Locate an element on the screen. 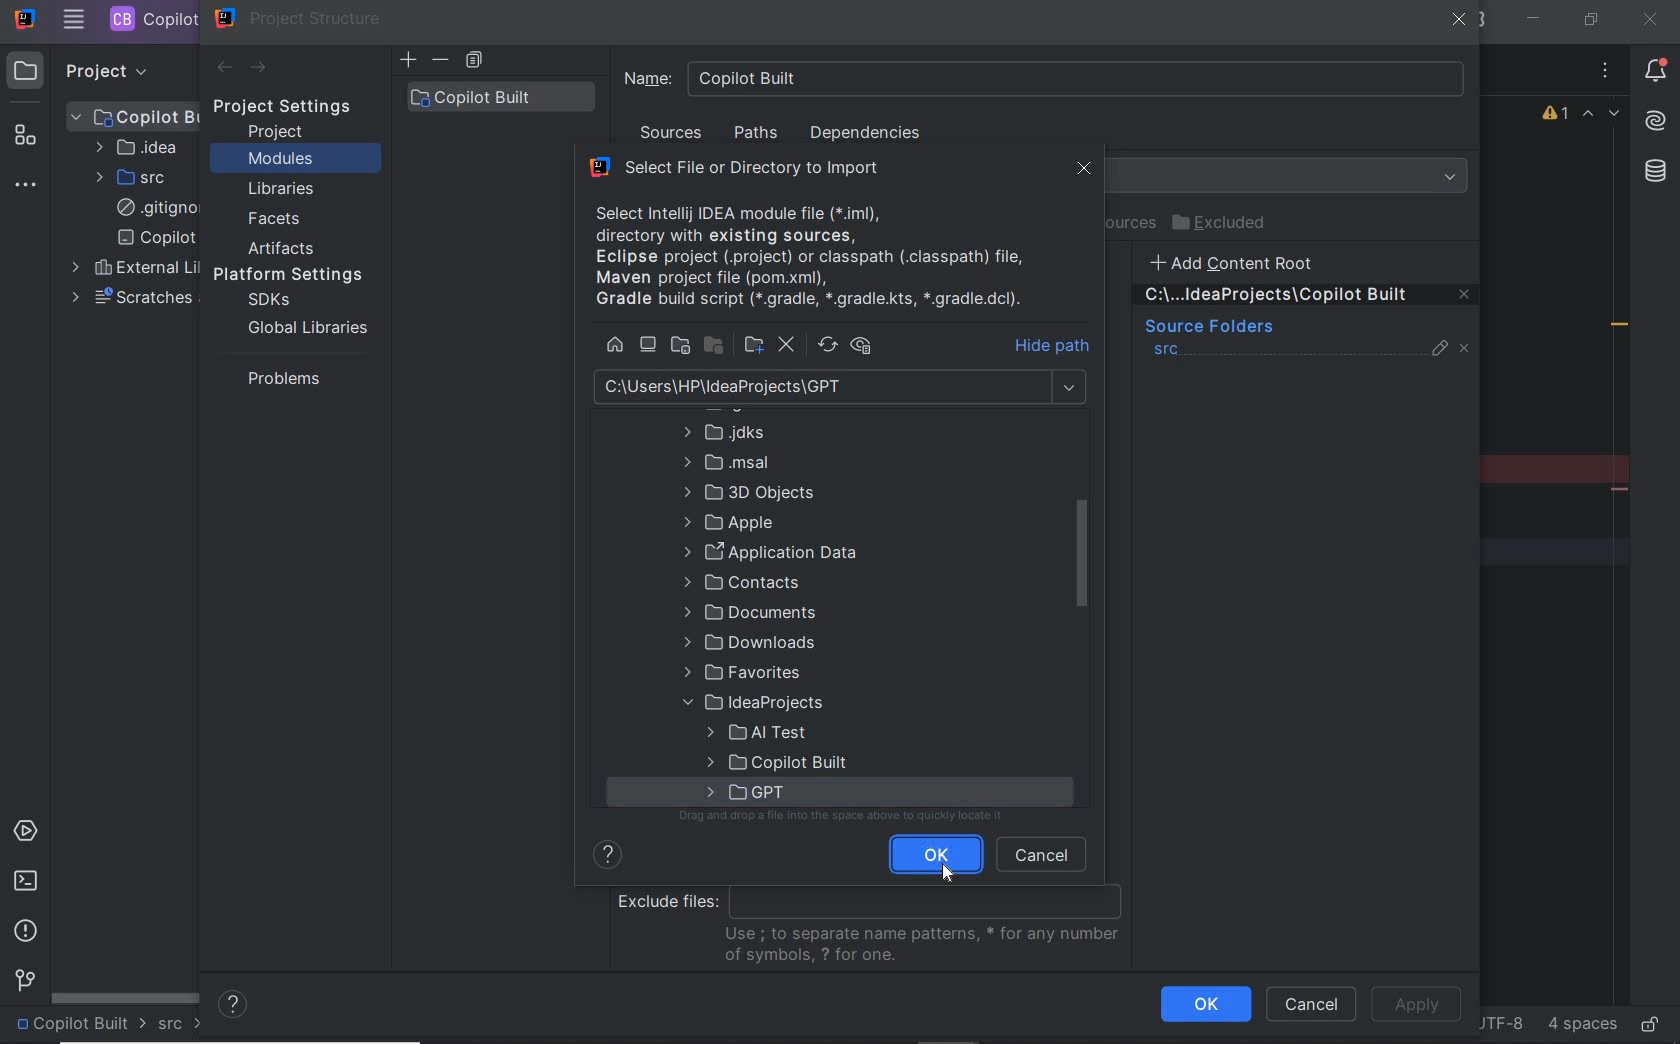 This screenshot has height=1044, width=1680. folder is located at coordinates (750, 611).